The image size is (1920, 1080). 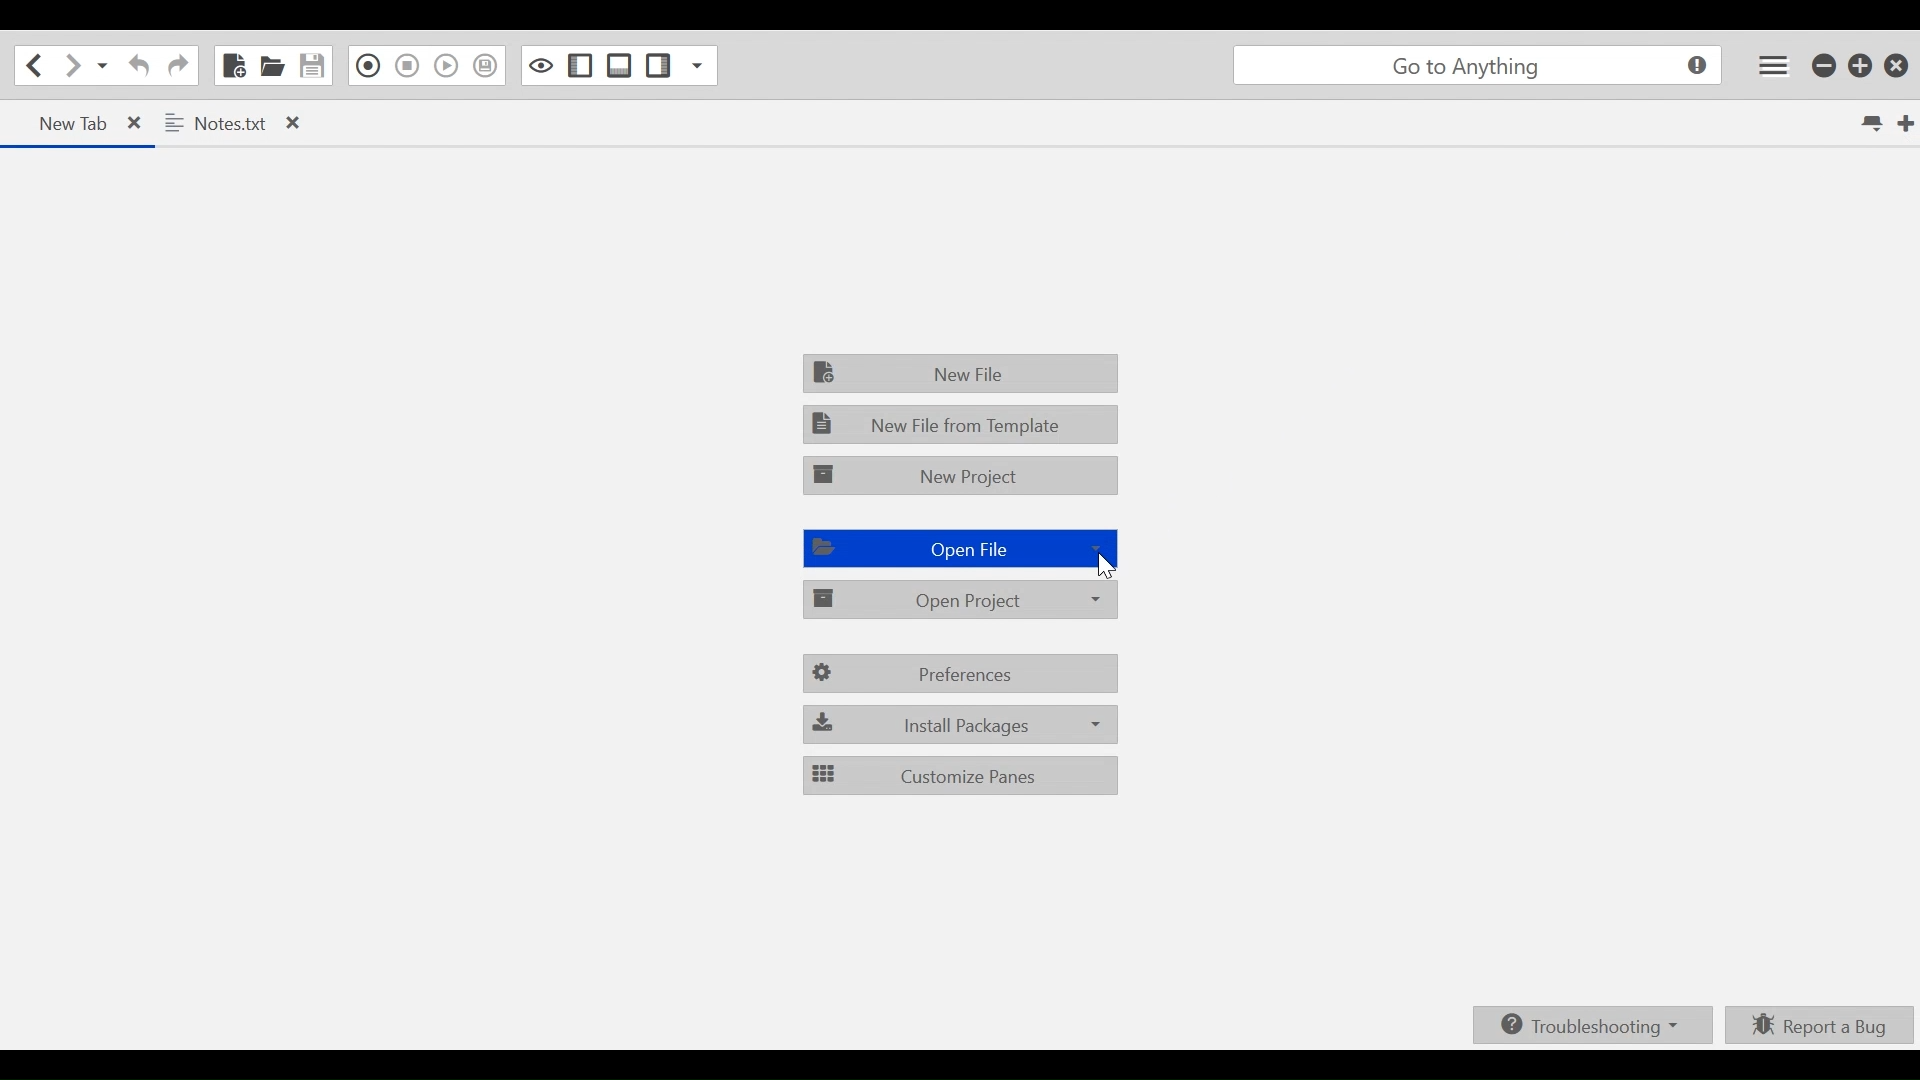 I want to click on List all tabs, so click(x=1870, y=123).